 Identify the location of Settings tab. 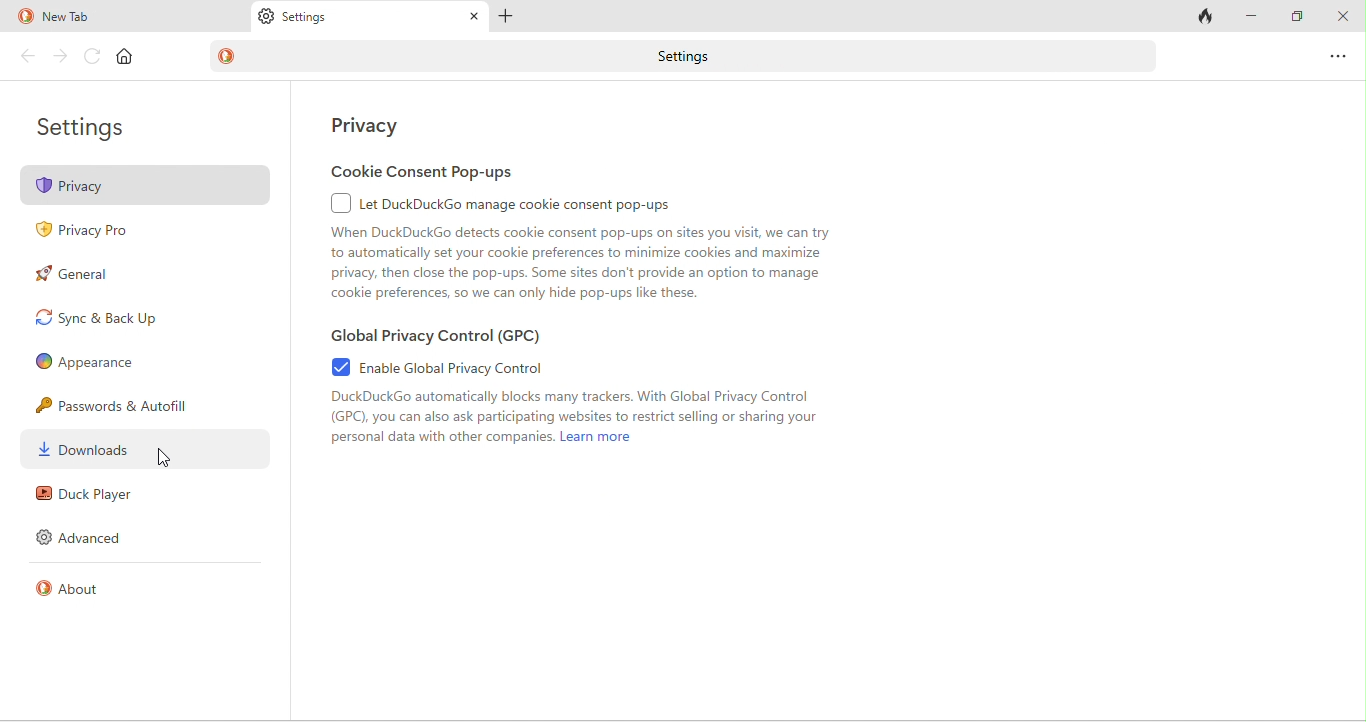
(366, 15).